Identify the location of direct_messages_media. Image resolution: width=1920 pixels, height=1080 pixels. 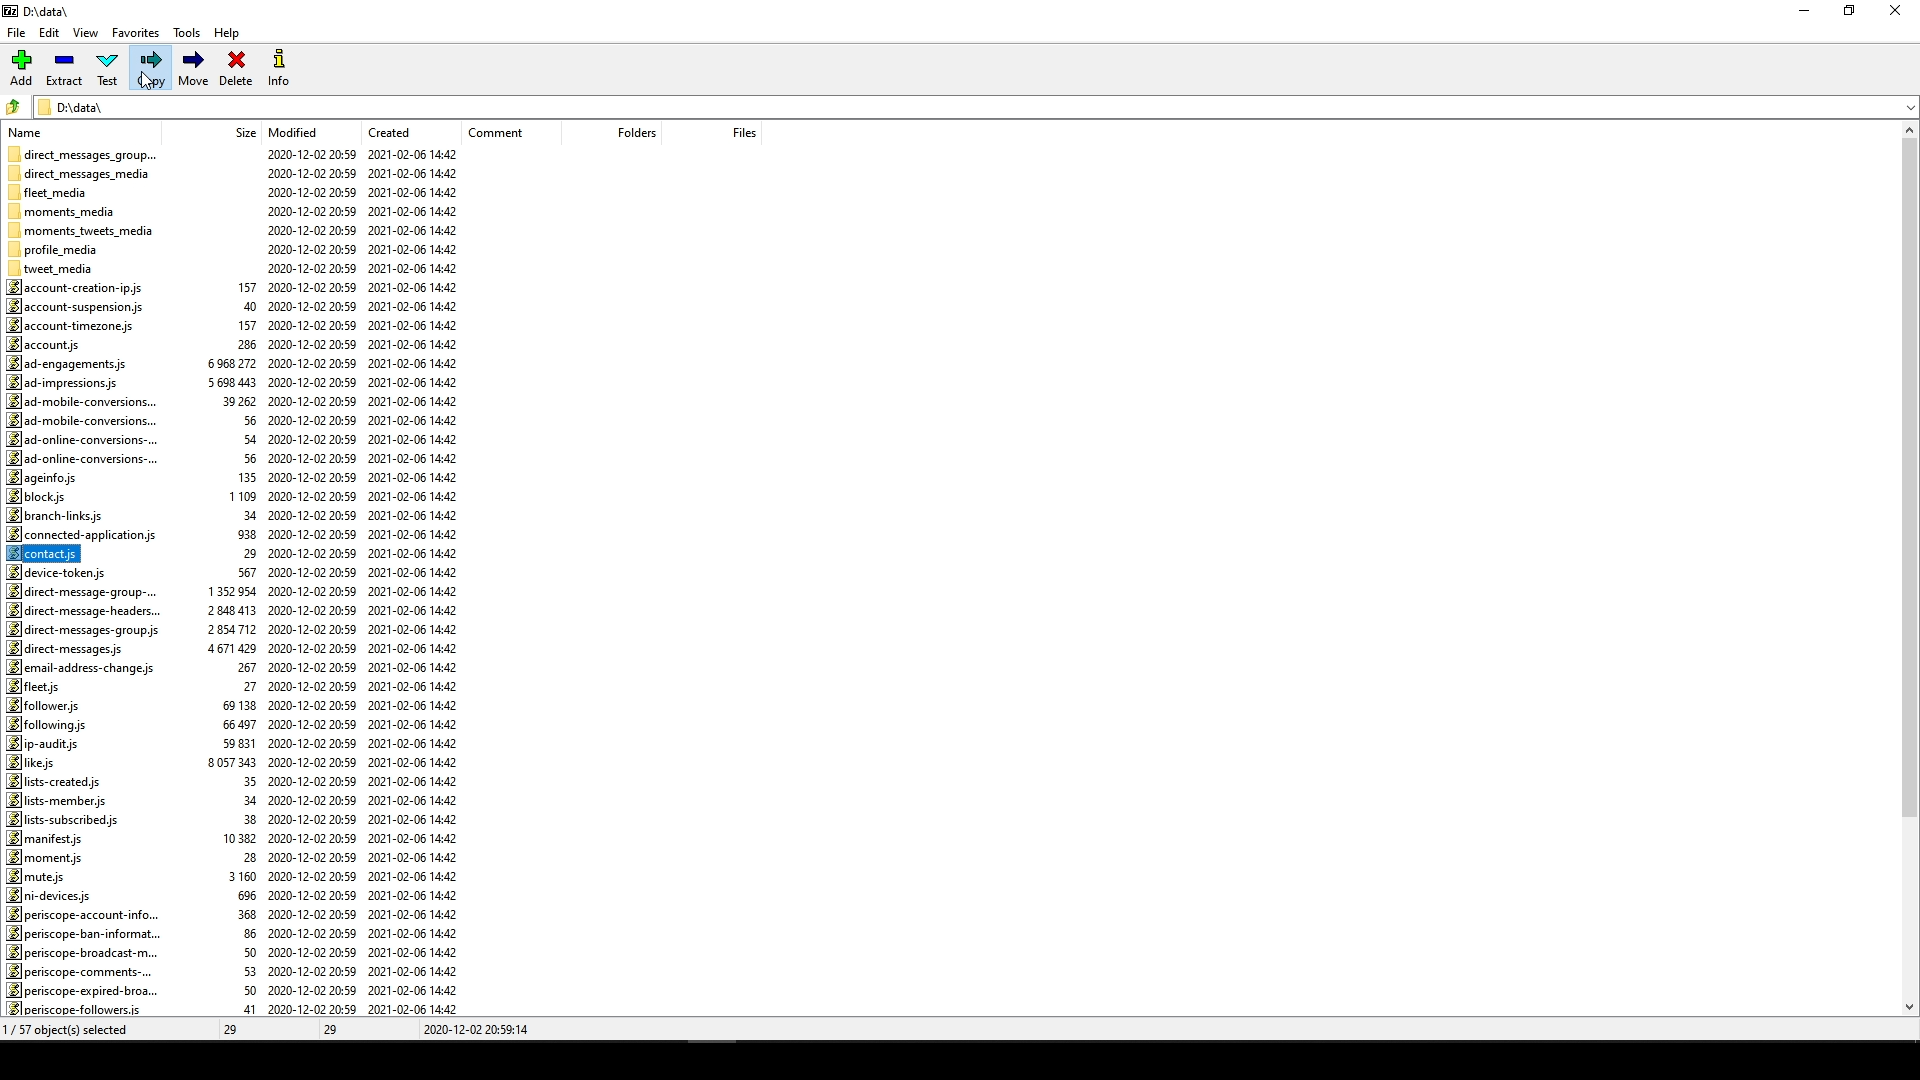
(86, 173).